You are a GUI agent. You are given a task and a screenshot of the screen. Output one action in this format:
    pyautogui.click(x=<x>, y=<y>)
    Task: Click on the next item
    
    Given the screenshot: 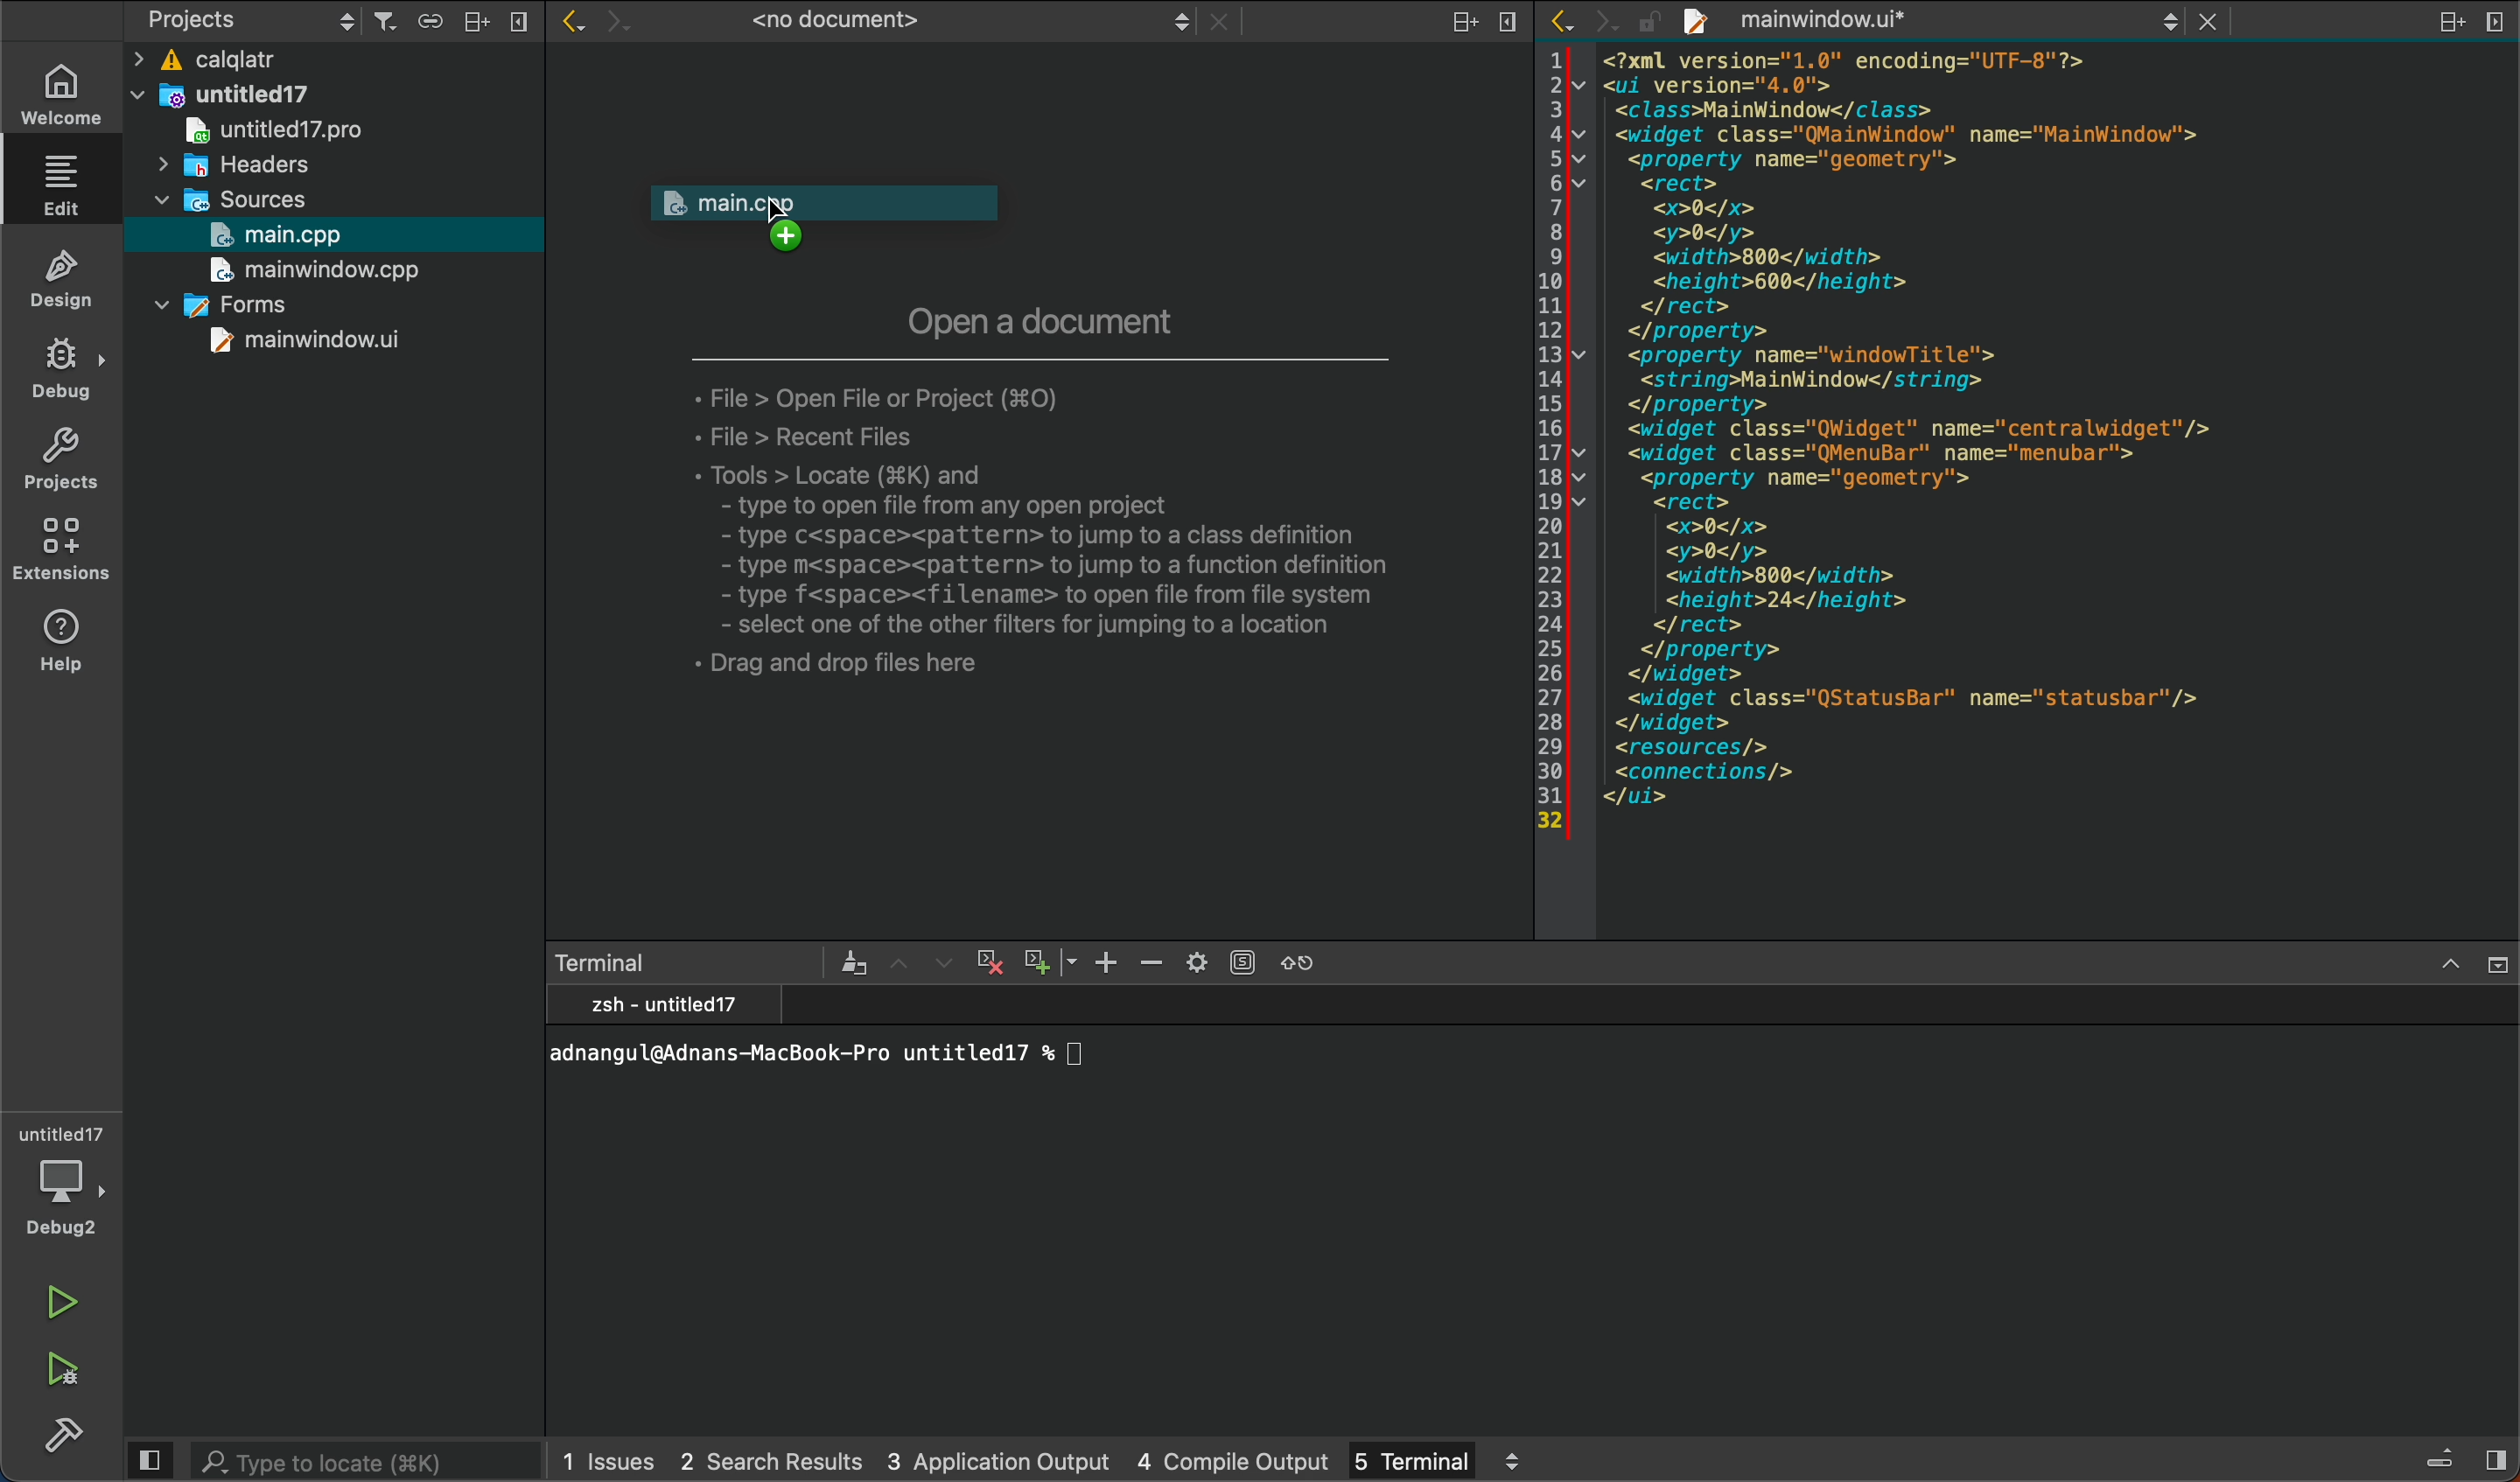 What is the action you would take?
    pyautogui.click(x=941, y=962)
    